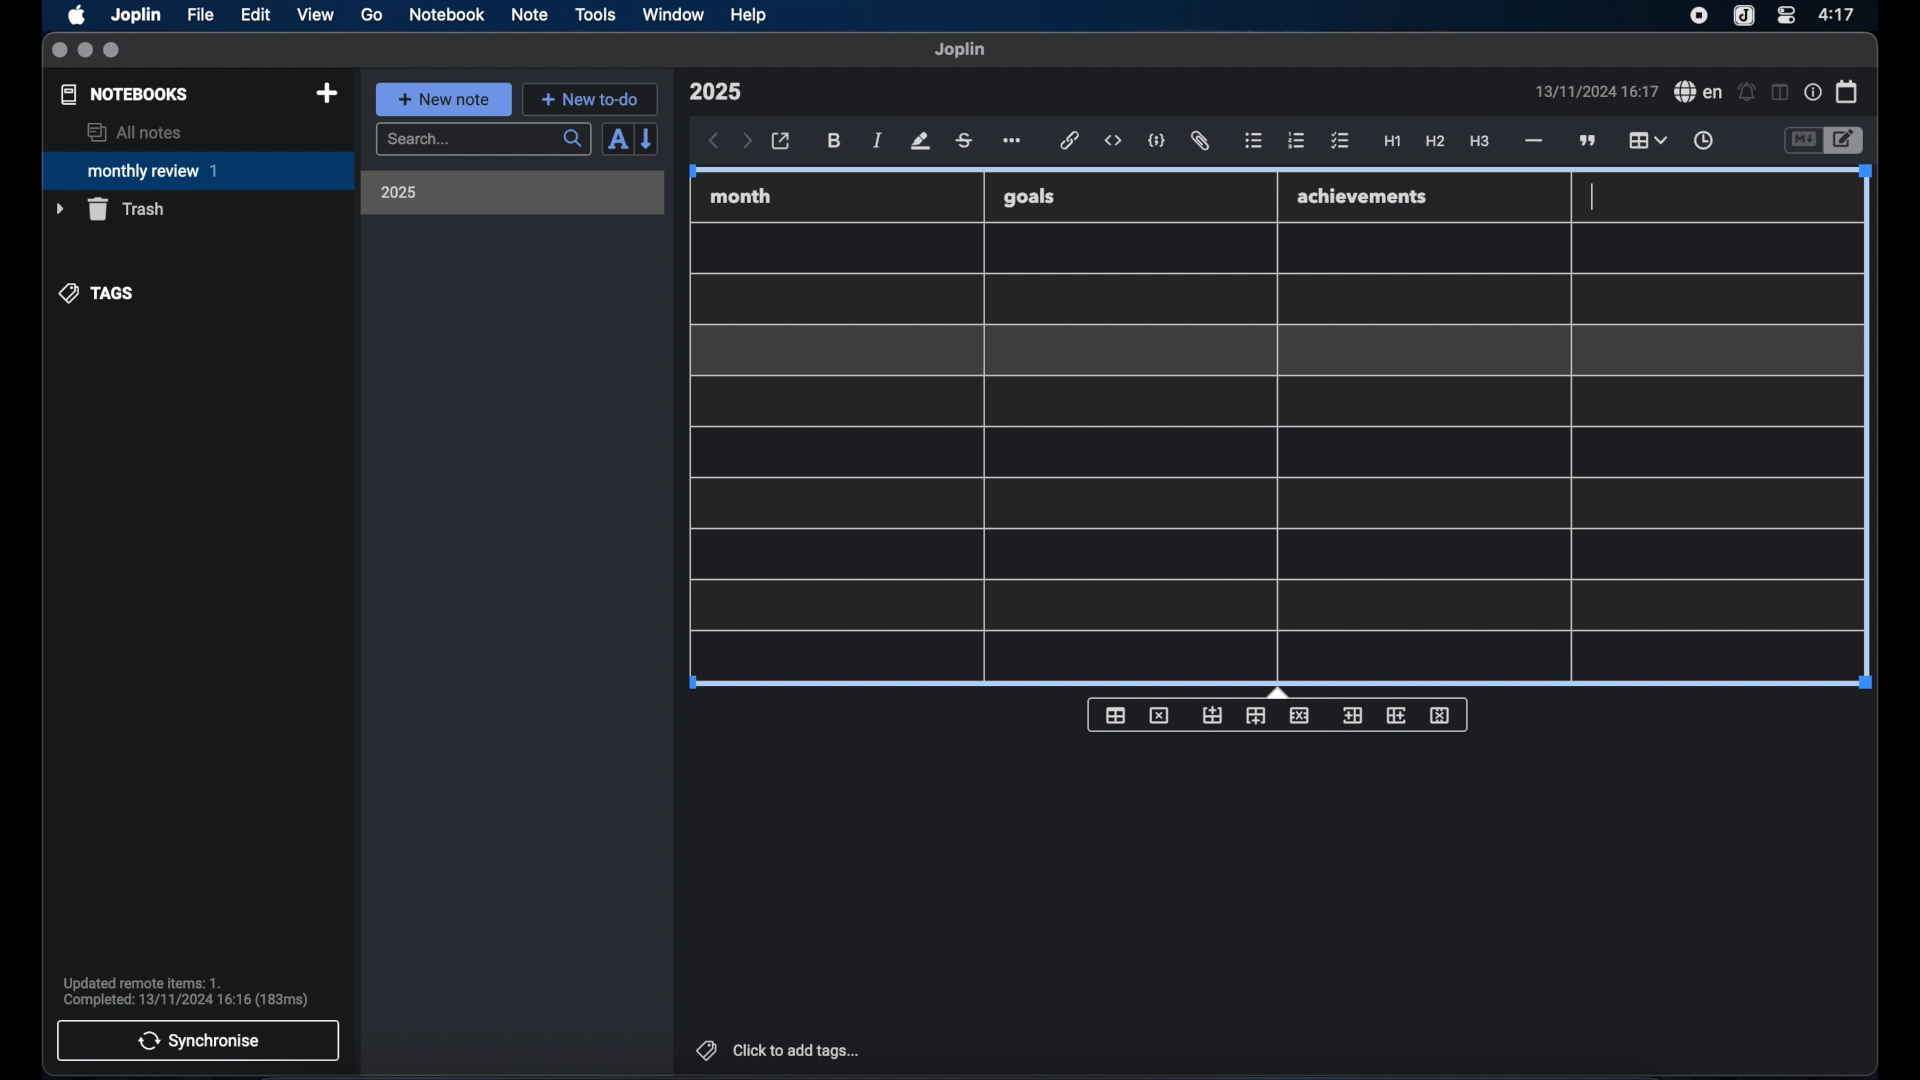 Image resolution: width=1920 pixels, height=1080 pixels. Describe the element at coordinates (1029, 196) in the screenshot. I see `goals` at that location.